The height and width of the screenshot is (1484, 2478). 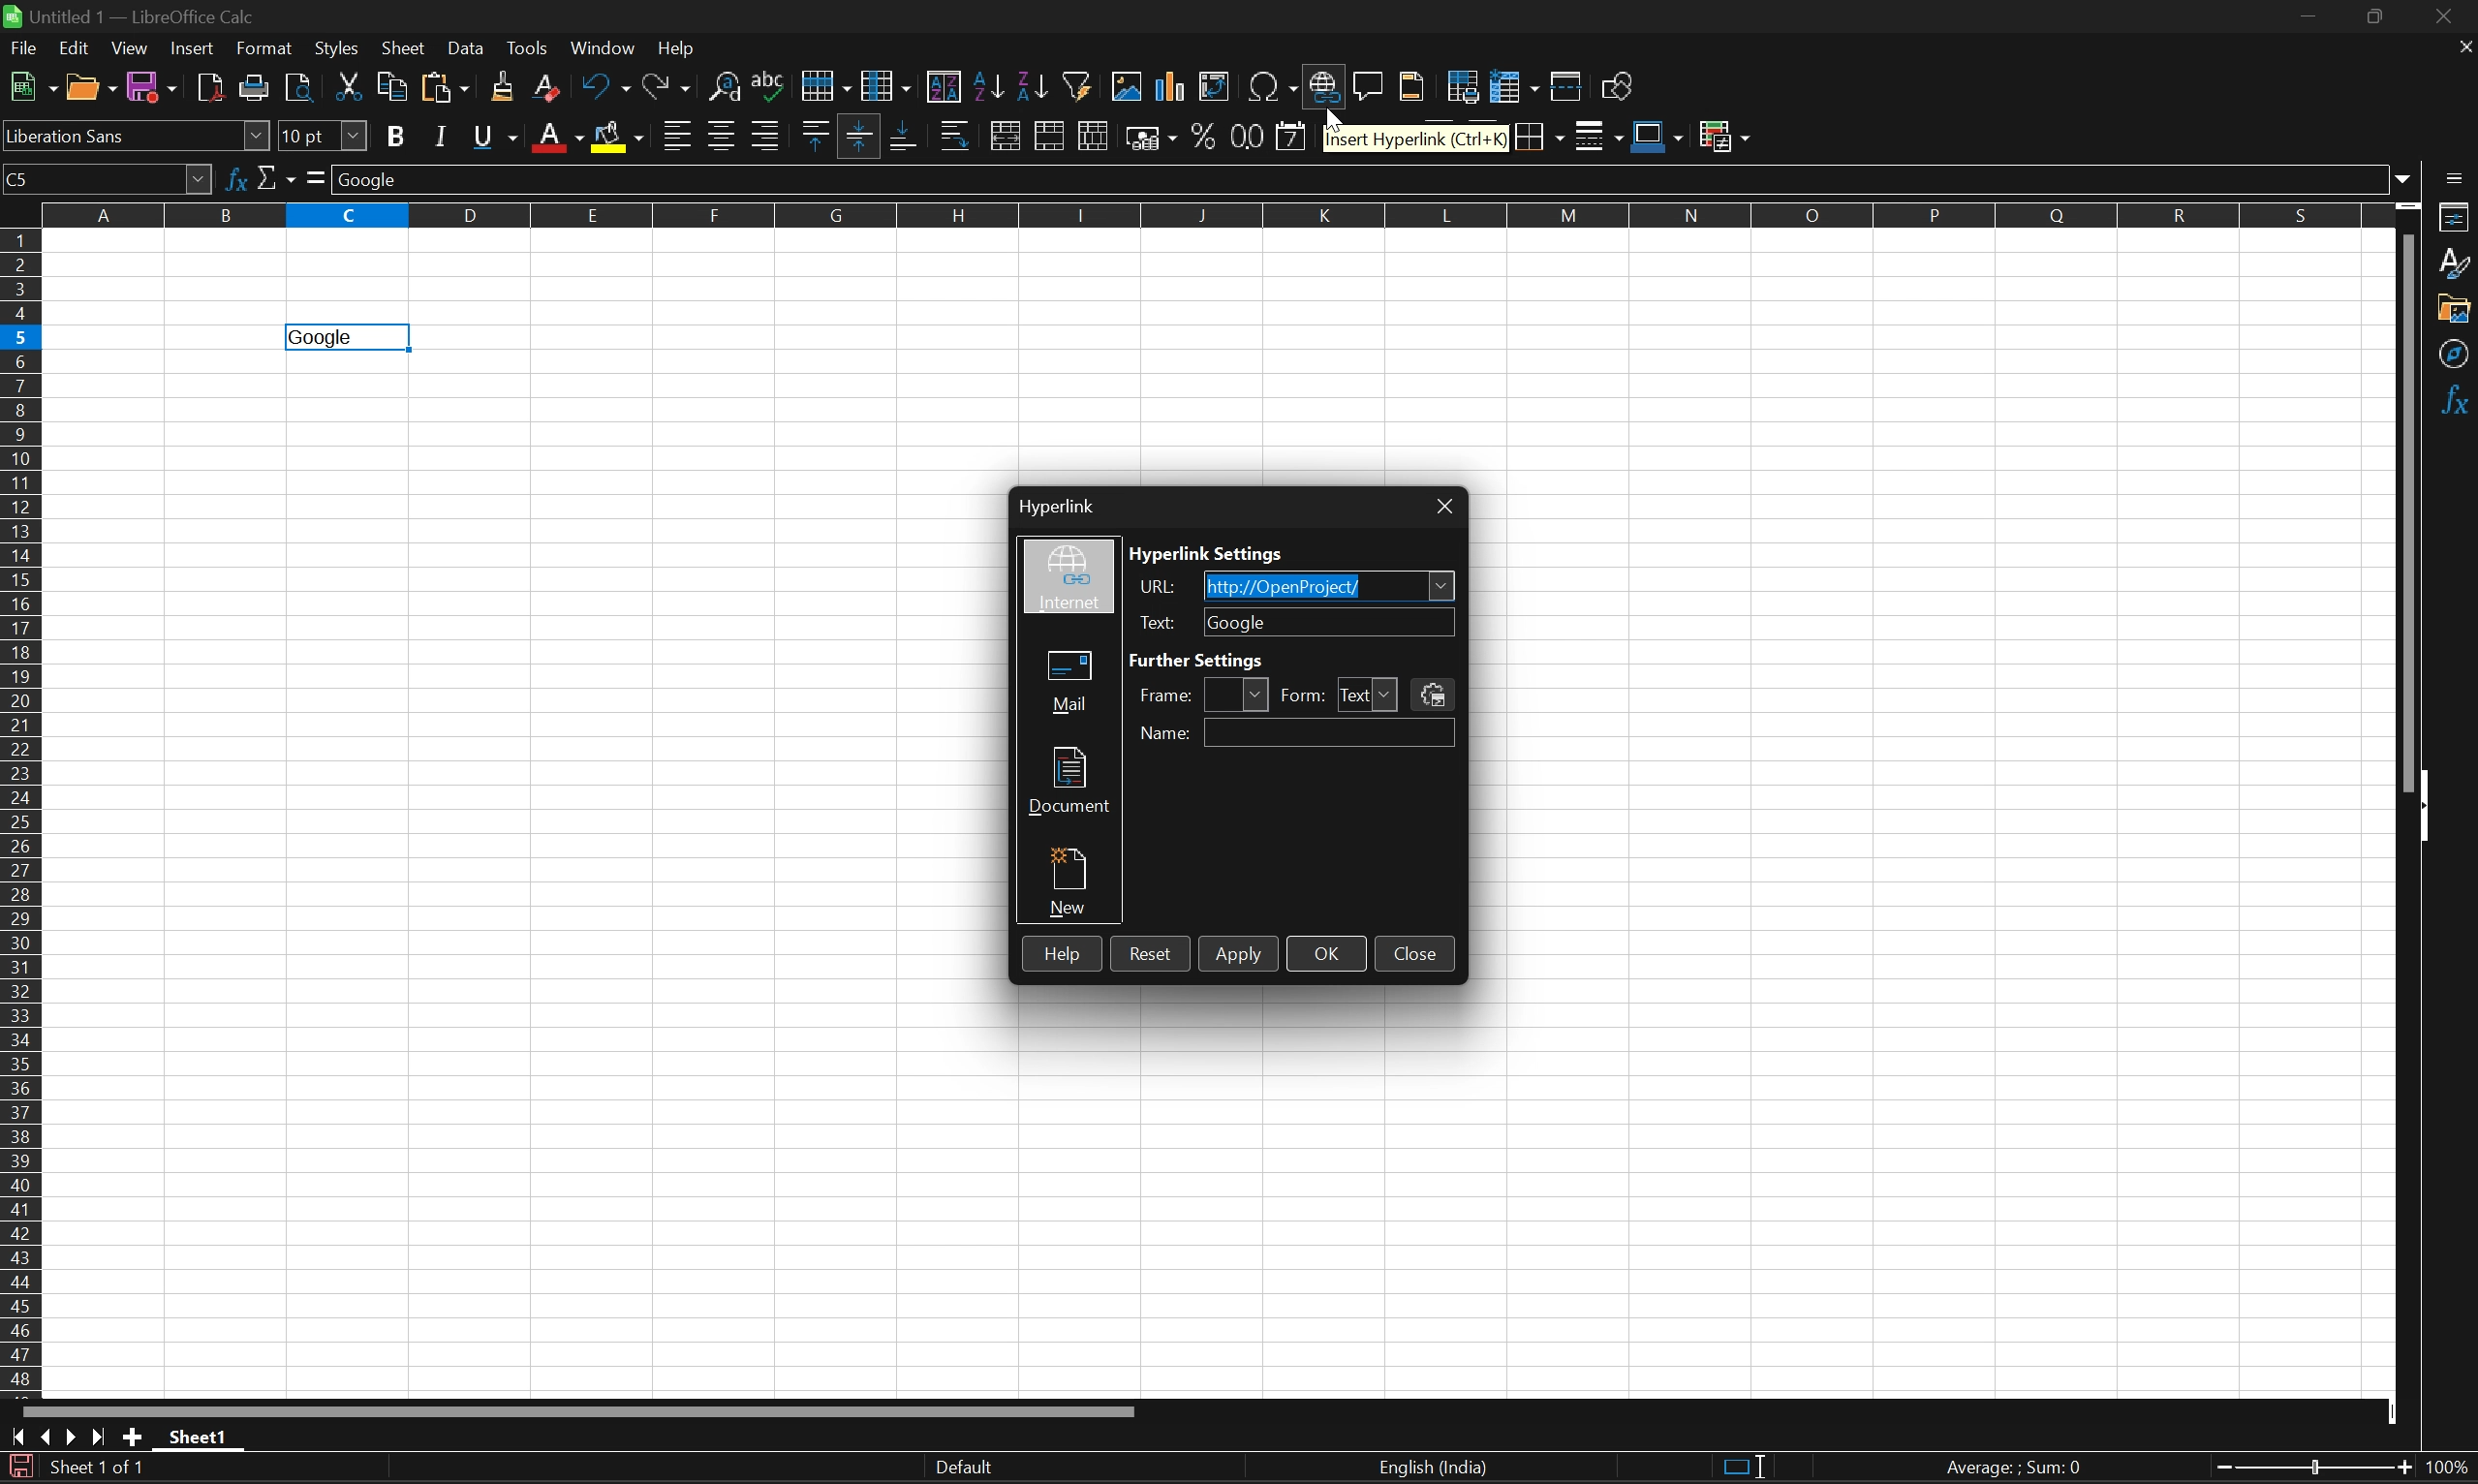 I want to click on Close, so click(x=2450, y=17).